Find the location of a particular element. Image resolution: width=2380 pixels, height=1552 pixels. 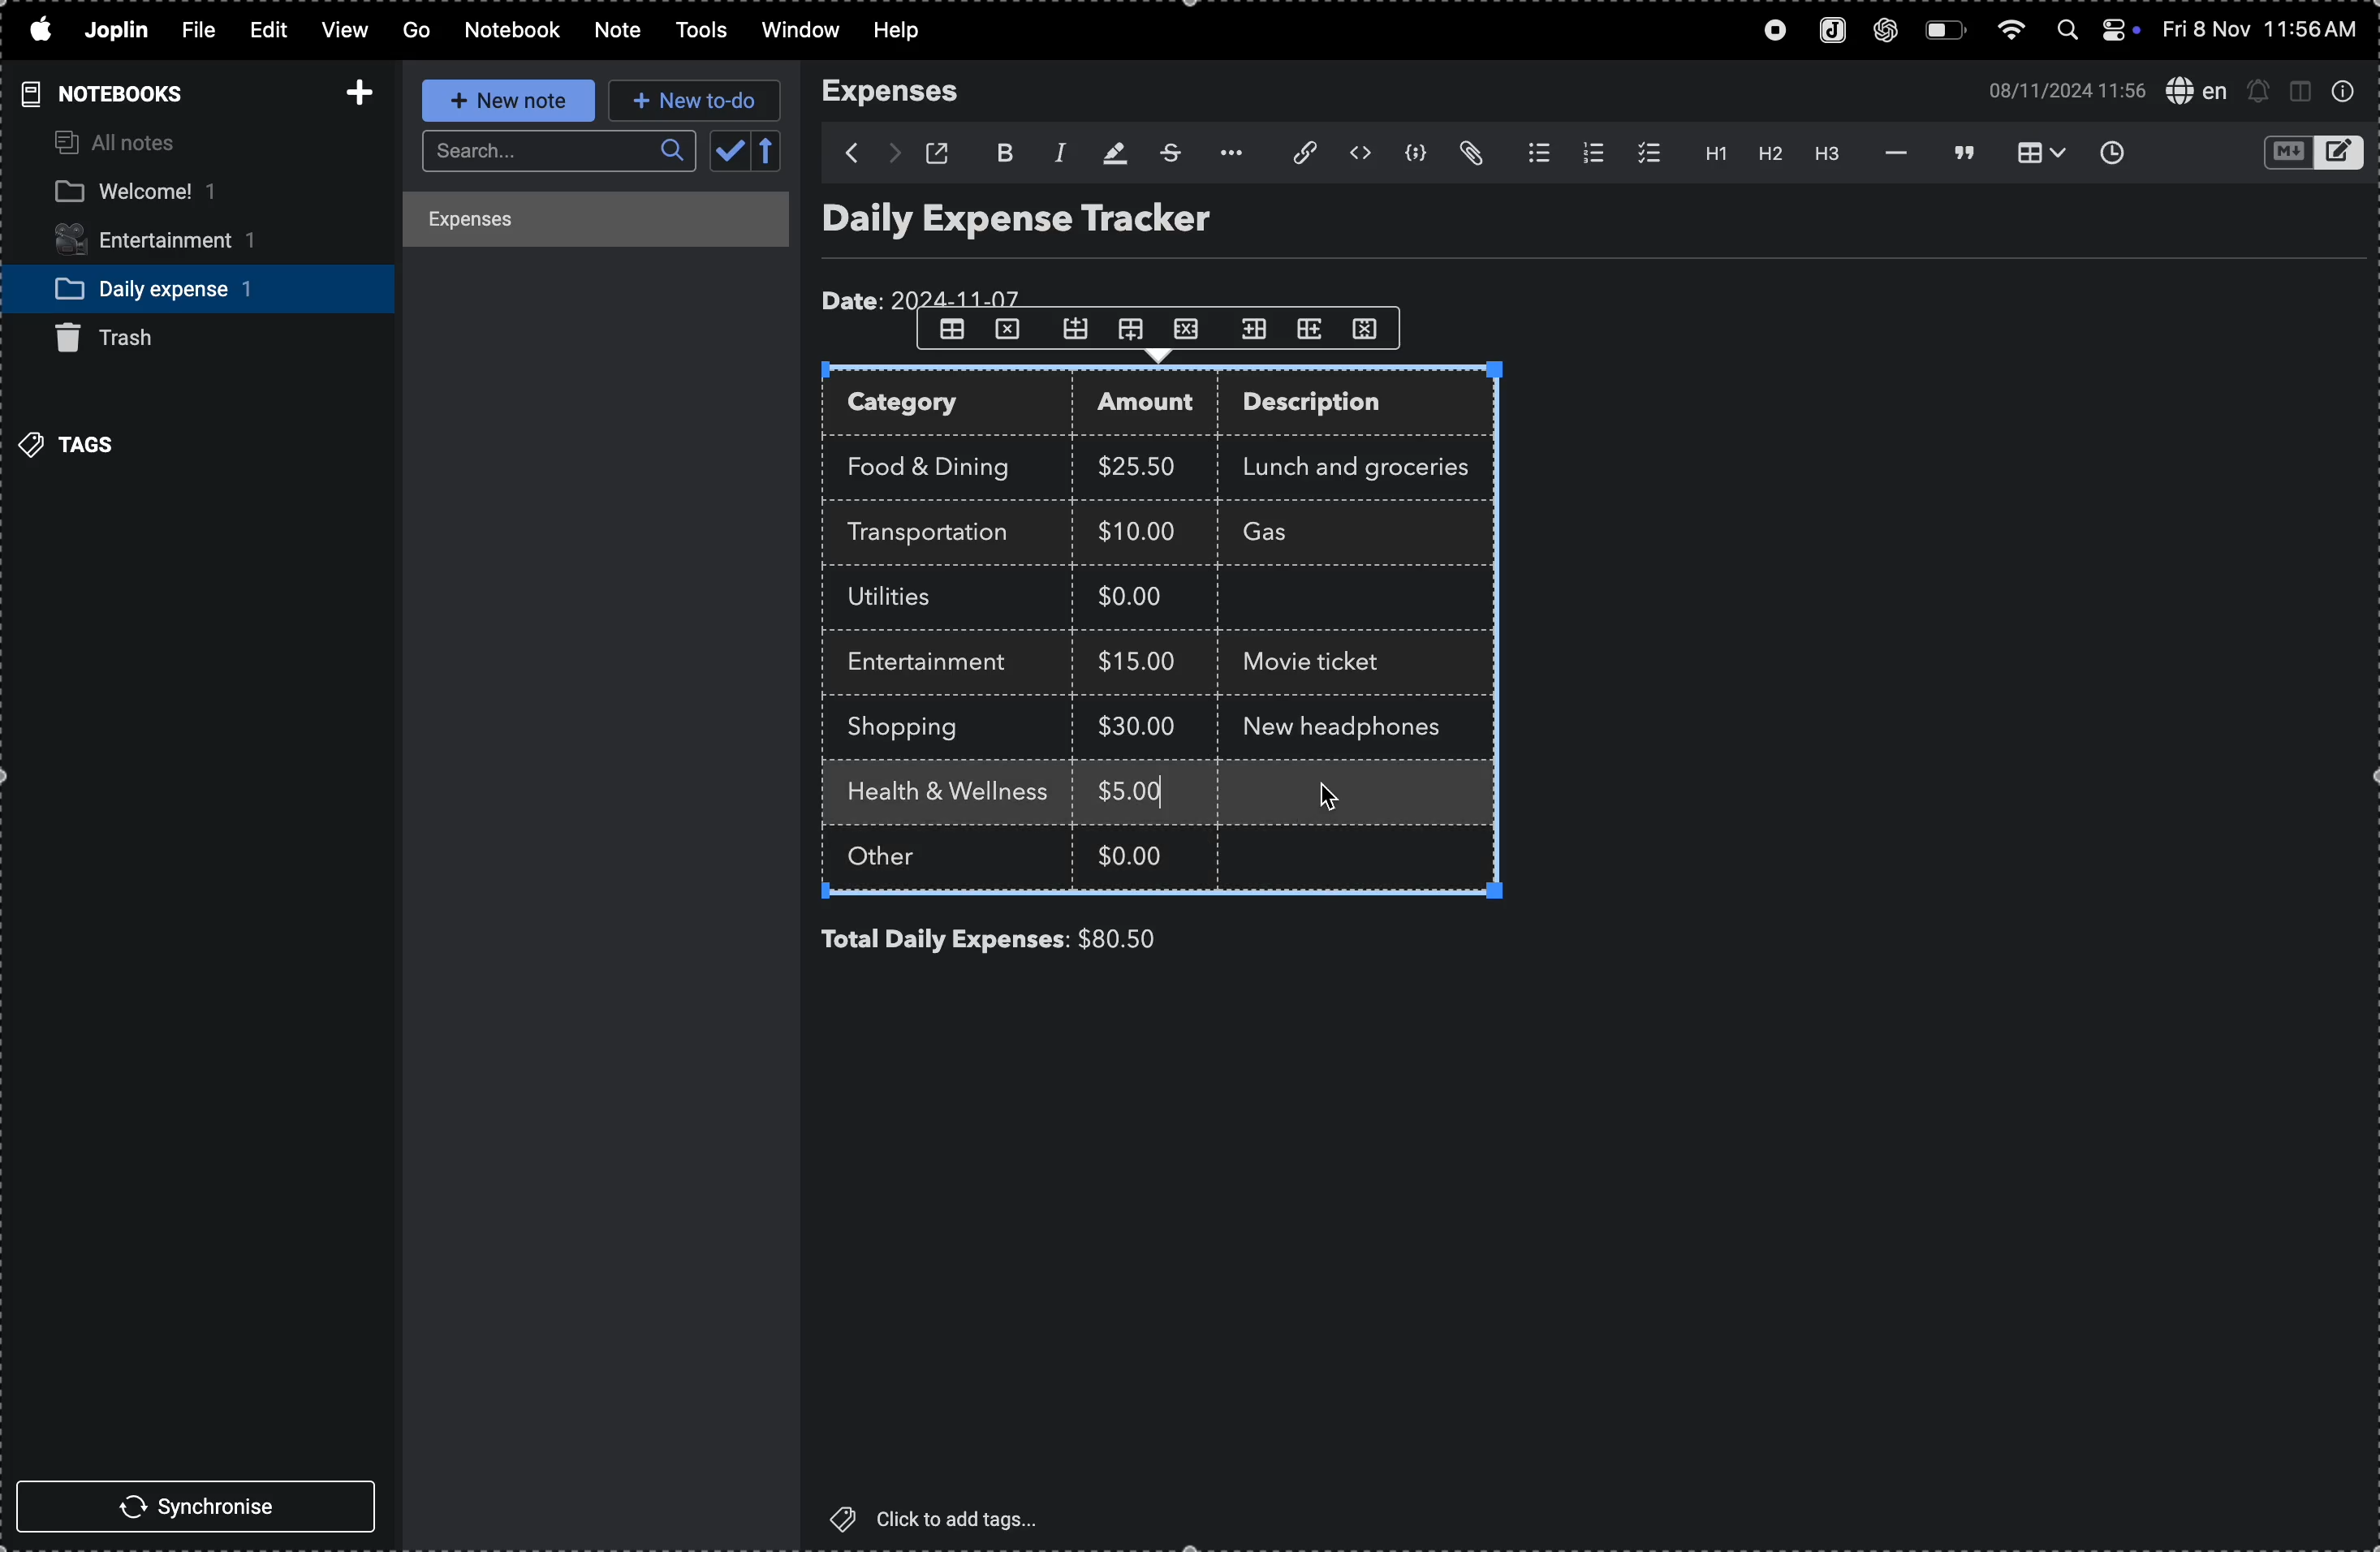

total daily expenses is located at coordinates (945, 940).